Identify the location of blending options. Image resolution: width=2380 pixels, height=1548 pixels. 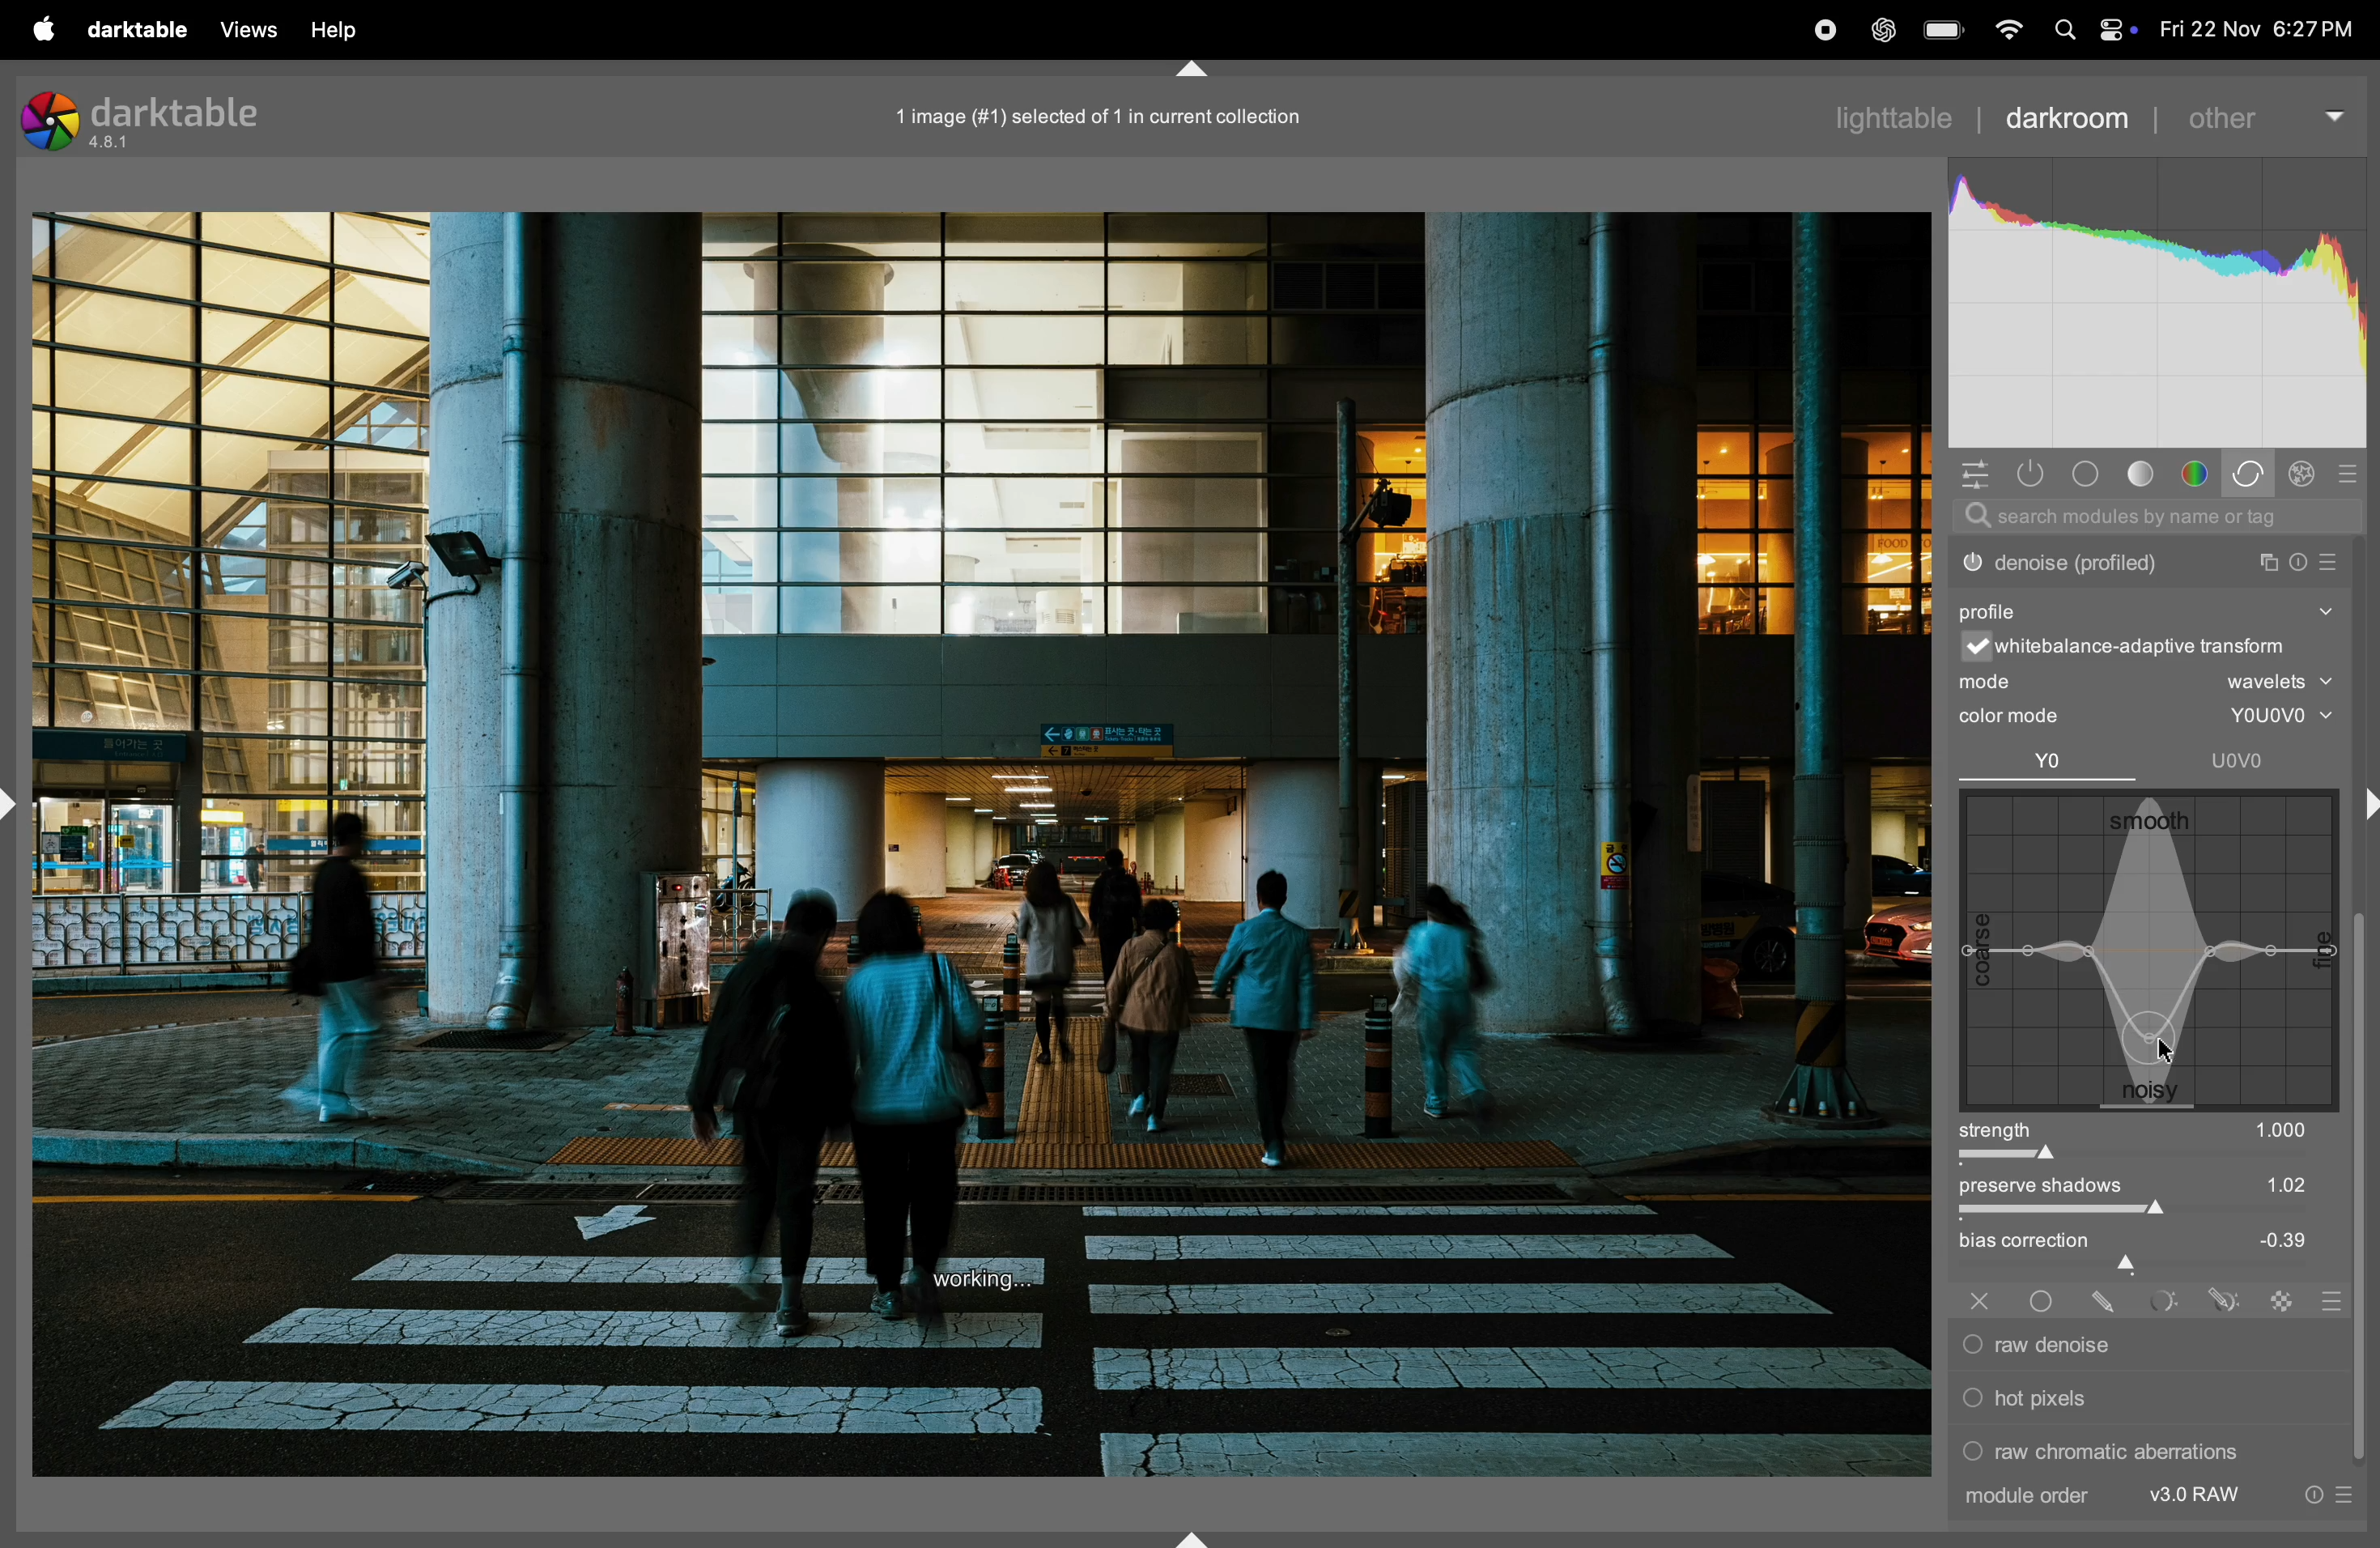
(2330, 1300).